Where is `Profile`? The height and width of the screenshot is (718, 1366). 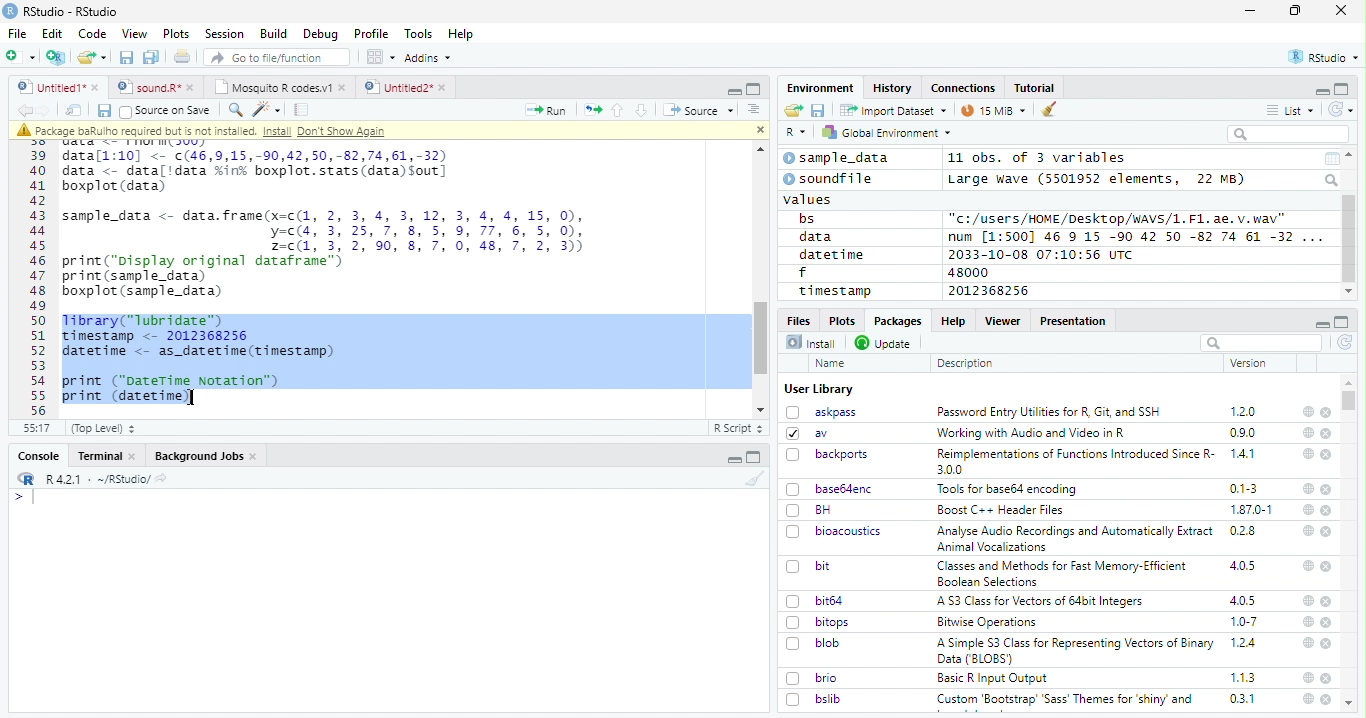 Profile is located at coordinates (371, 34).